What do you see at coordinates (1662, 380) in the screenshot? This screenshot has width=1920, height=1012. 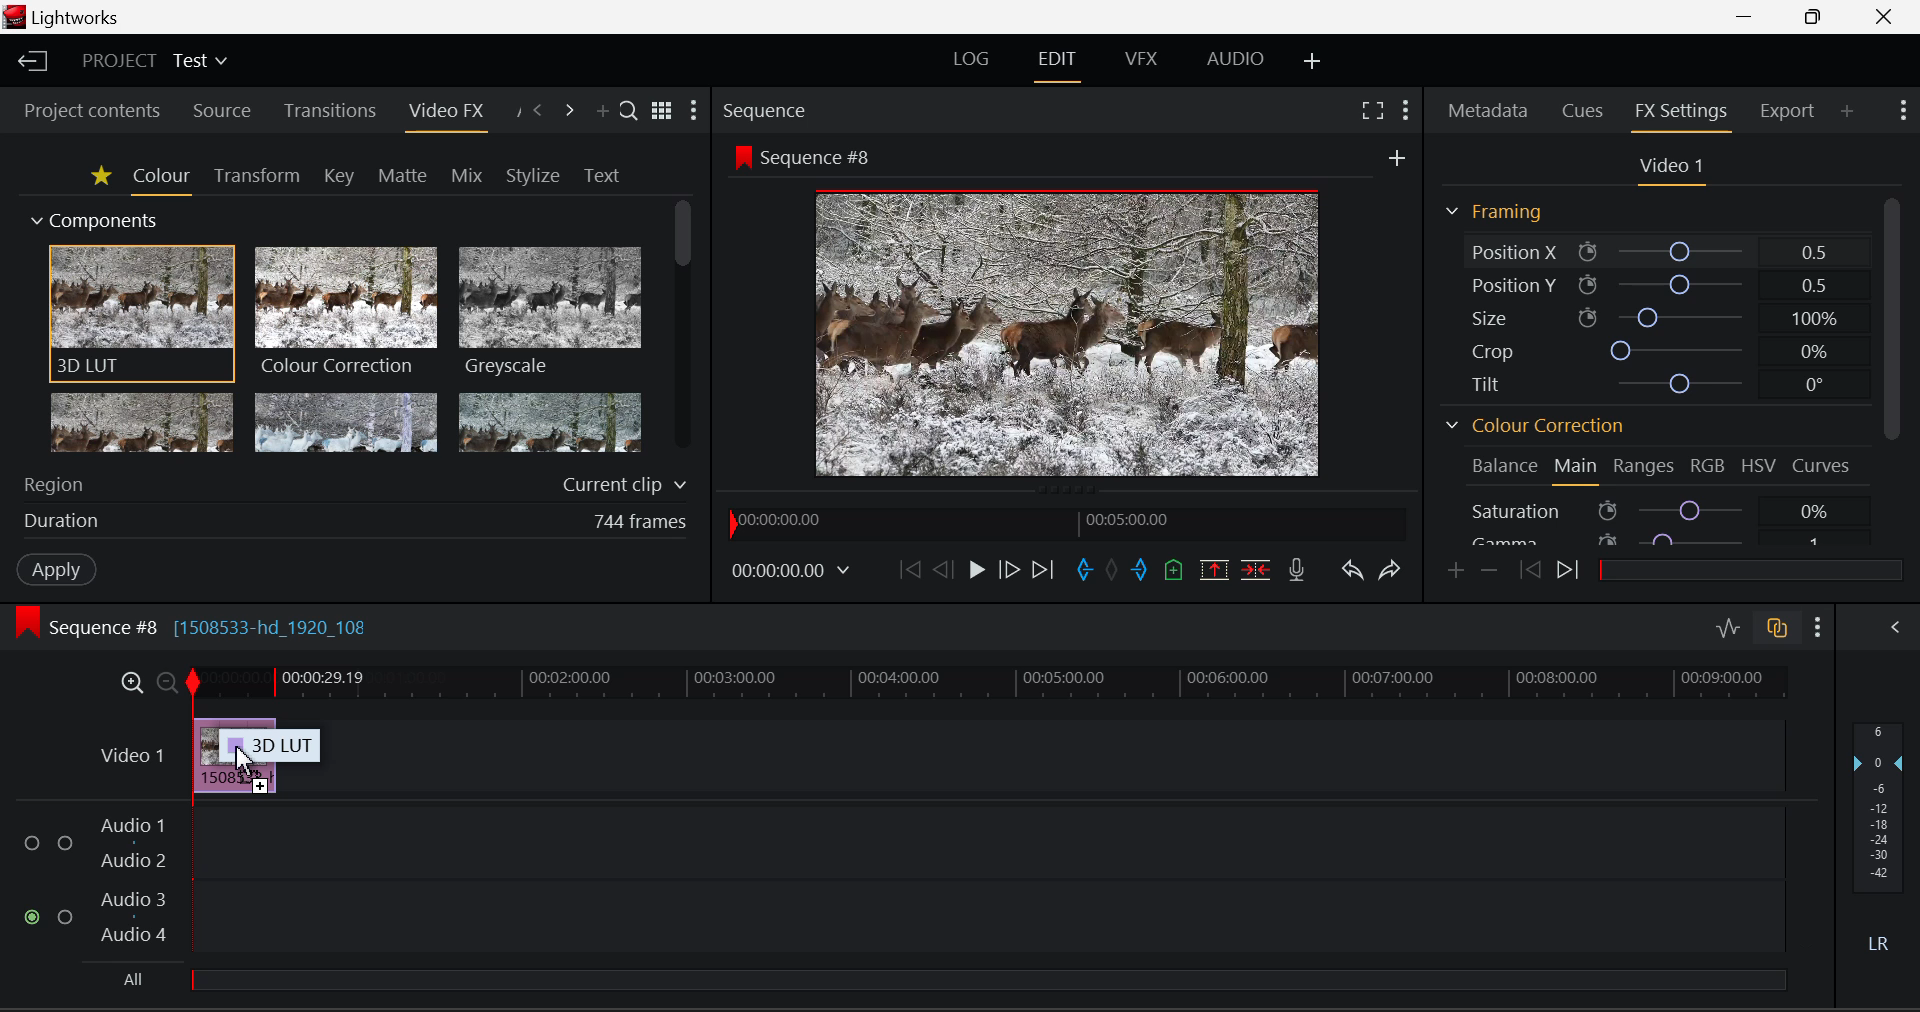 I see `Tilt` at bounding box center [1662, 380].